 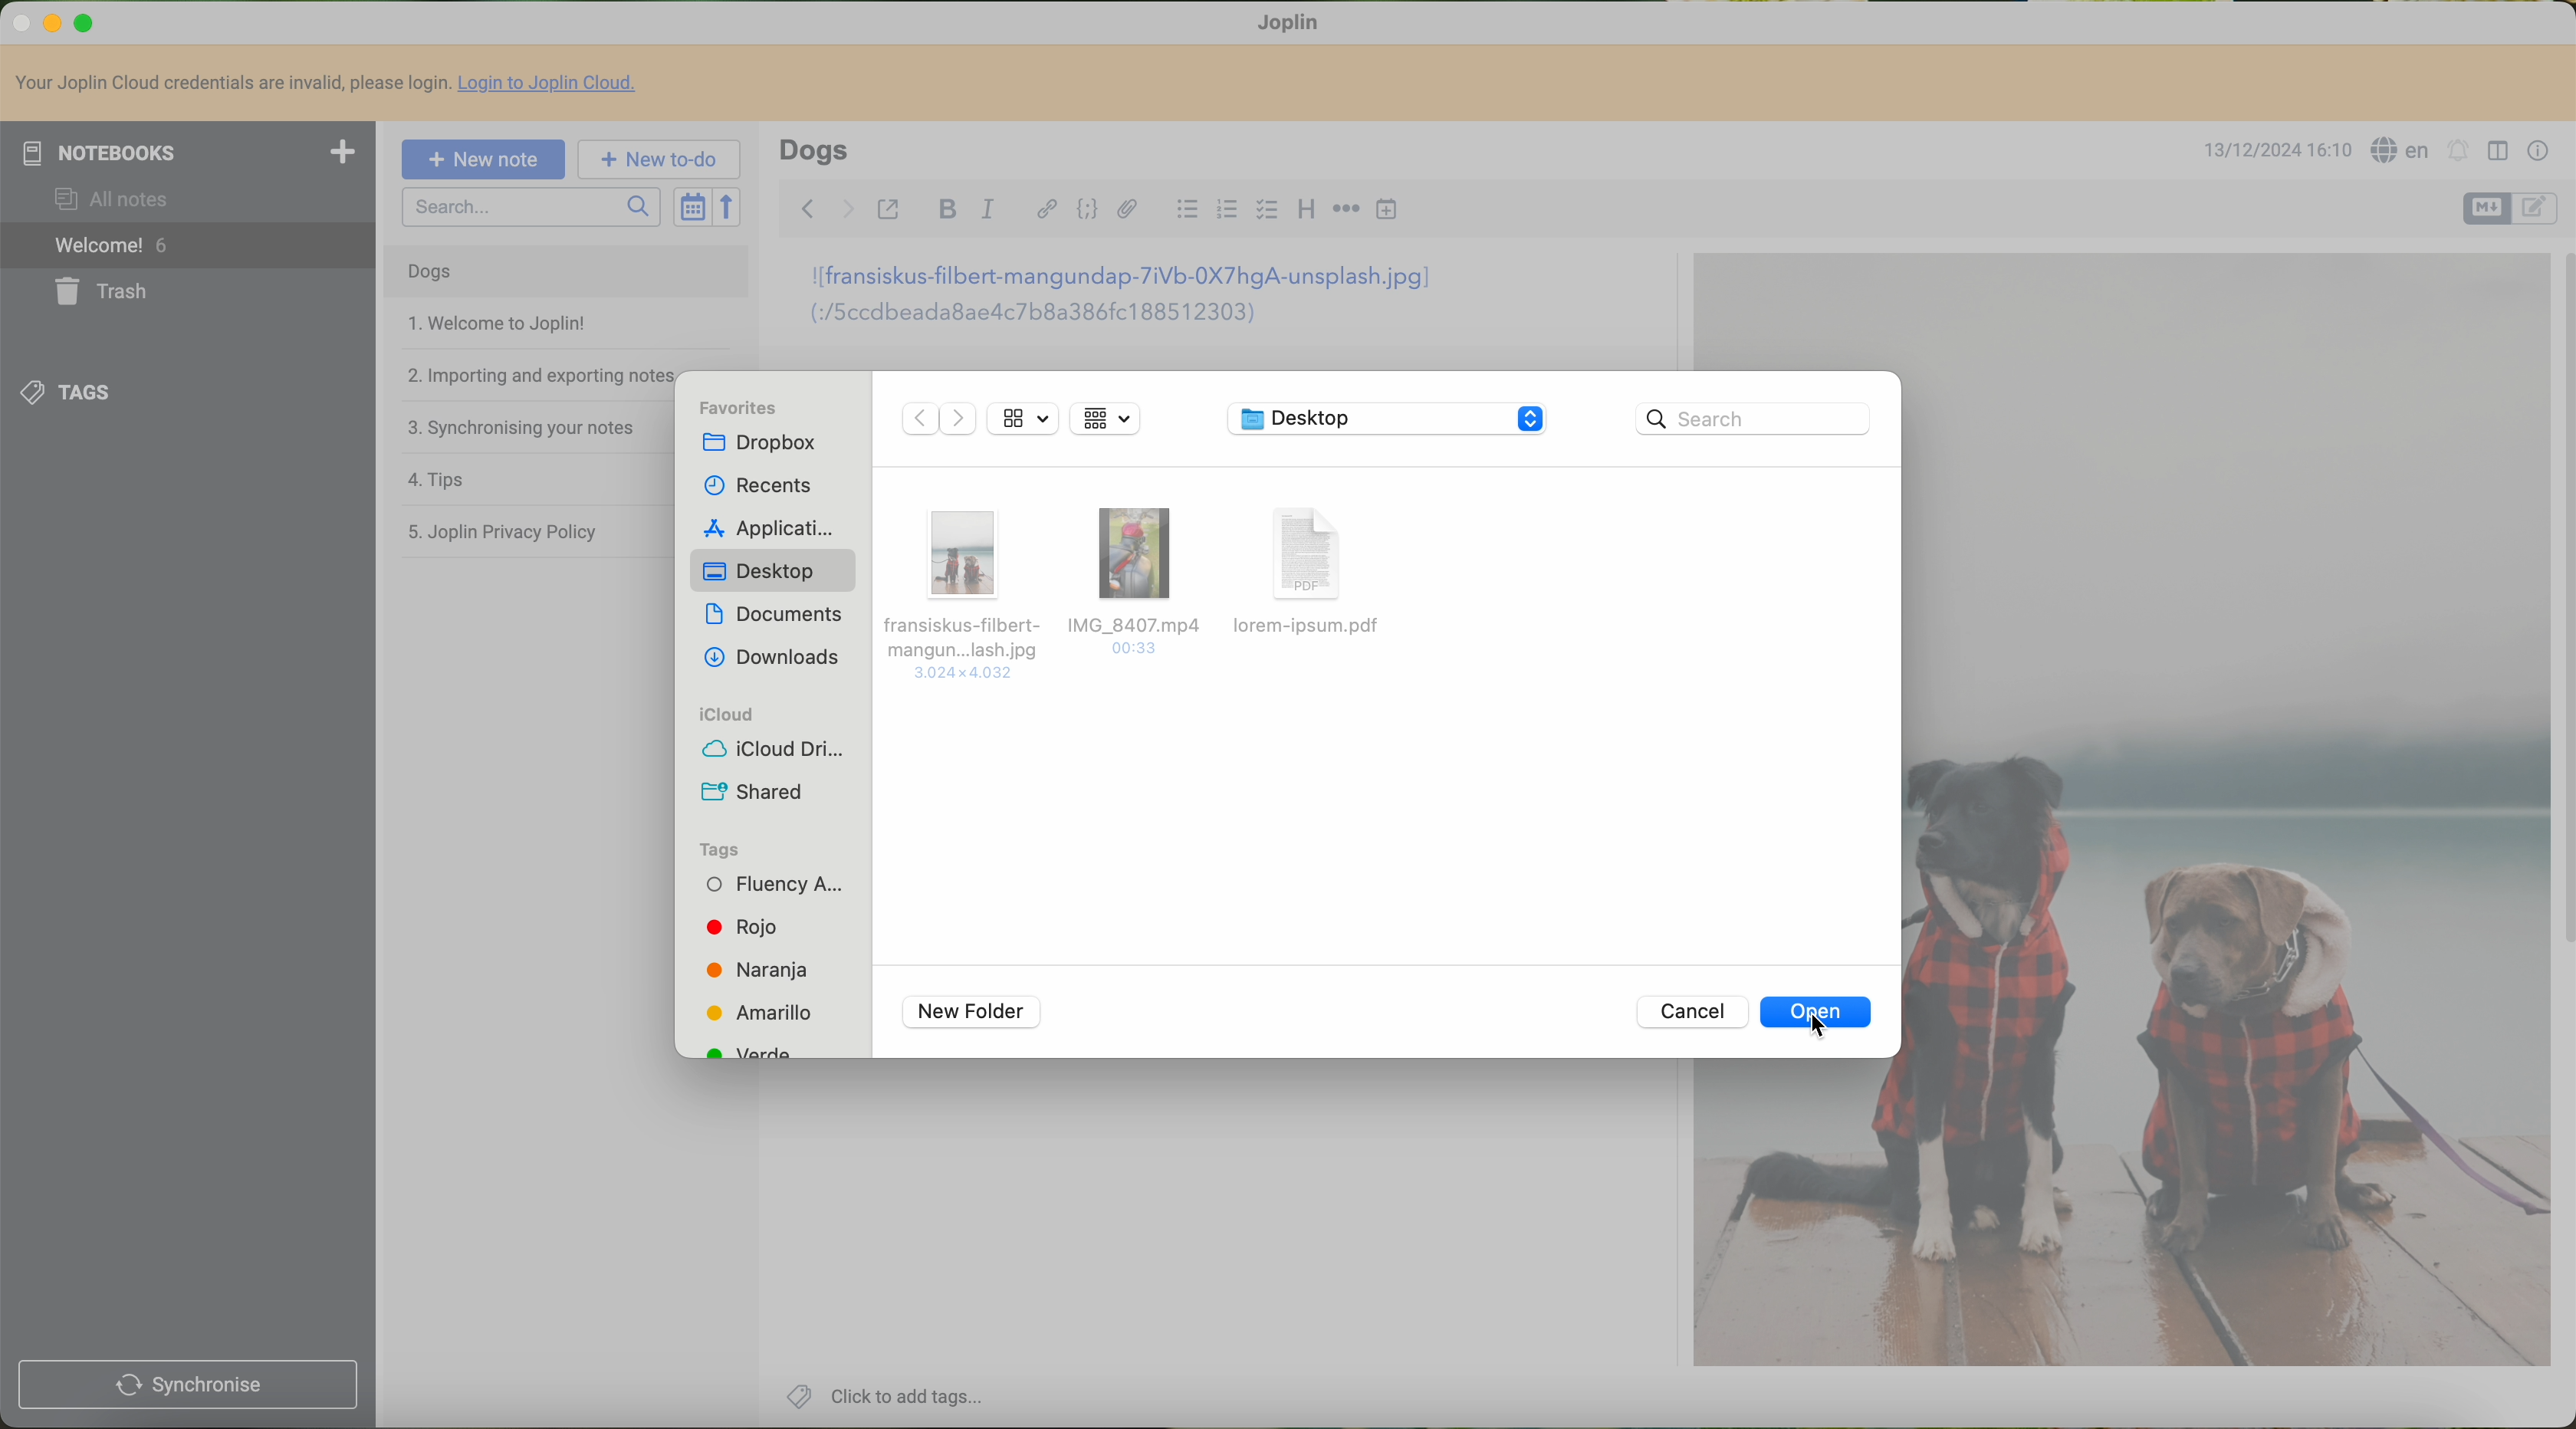 What do you see at coordinates (1228, 211) in the screenshot?
I see `numbered list` at bounding box center [1228, 211].